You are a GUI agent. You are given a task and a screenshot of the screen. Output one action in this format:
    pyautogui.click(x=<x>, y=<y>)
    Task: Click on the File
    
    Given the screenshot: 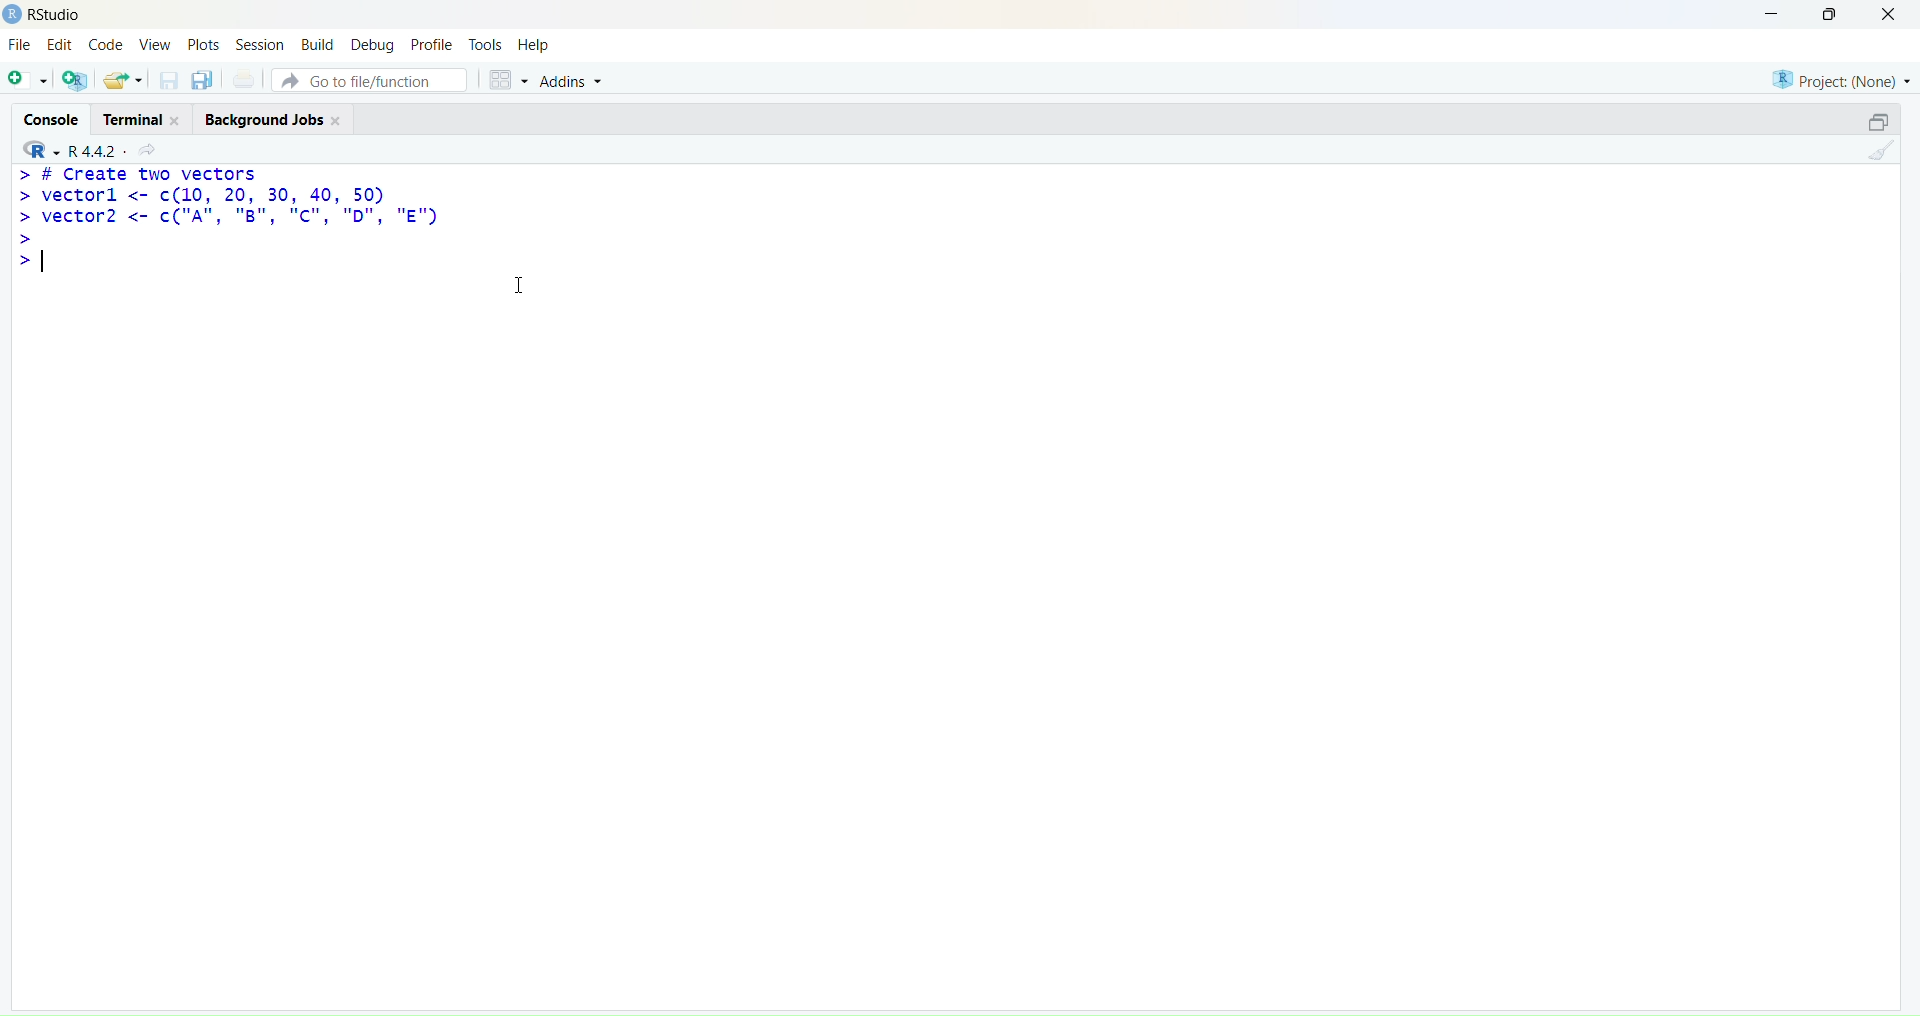 What is the action you would take?
    pyautogui.click(x=22, y=44)
    